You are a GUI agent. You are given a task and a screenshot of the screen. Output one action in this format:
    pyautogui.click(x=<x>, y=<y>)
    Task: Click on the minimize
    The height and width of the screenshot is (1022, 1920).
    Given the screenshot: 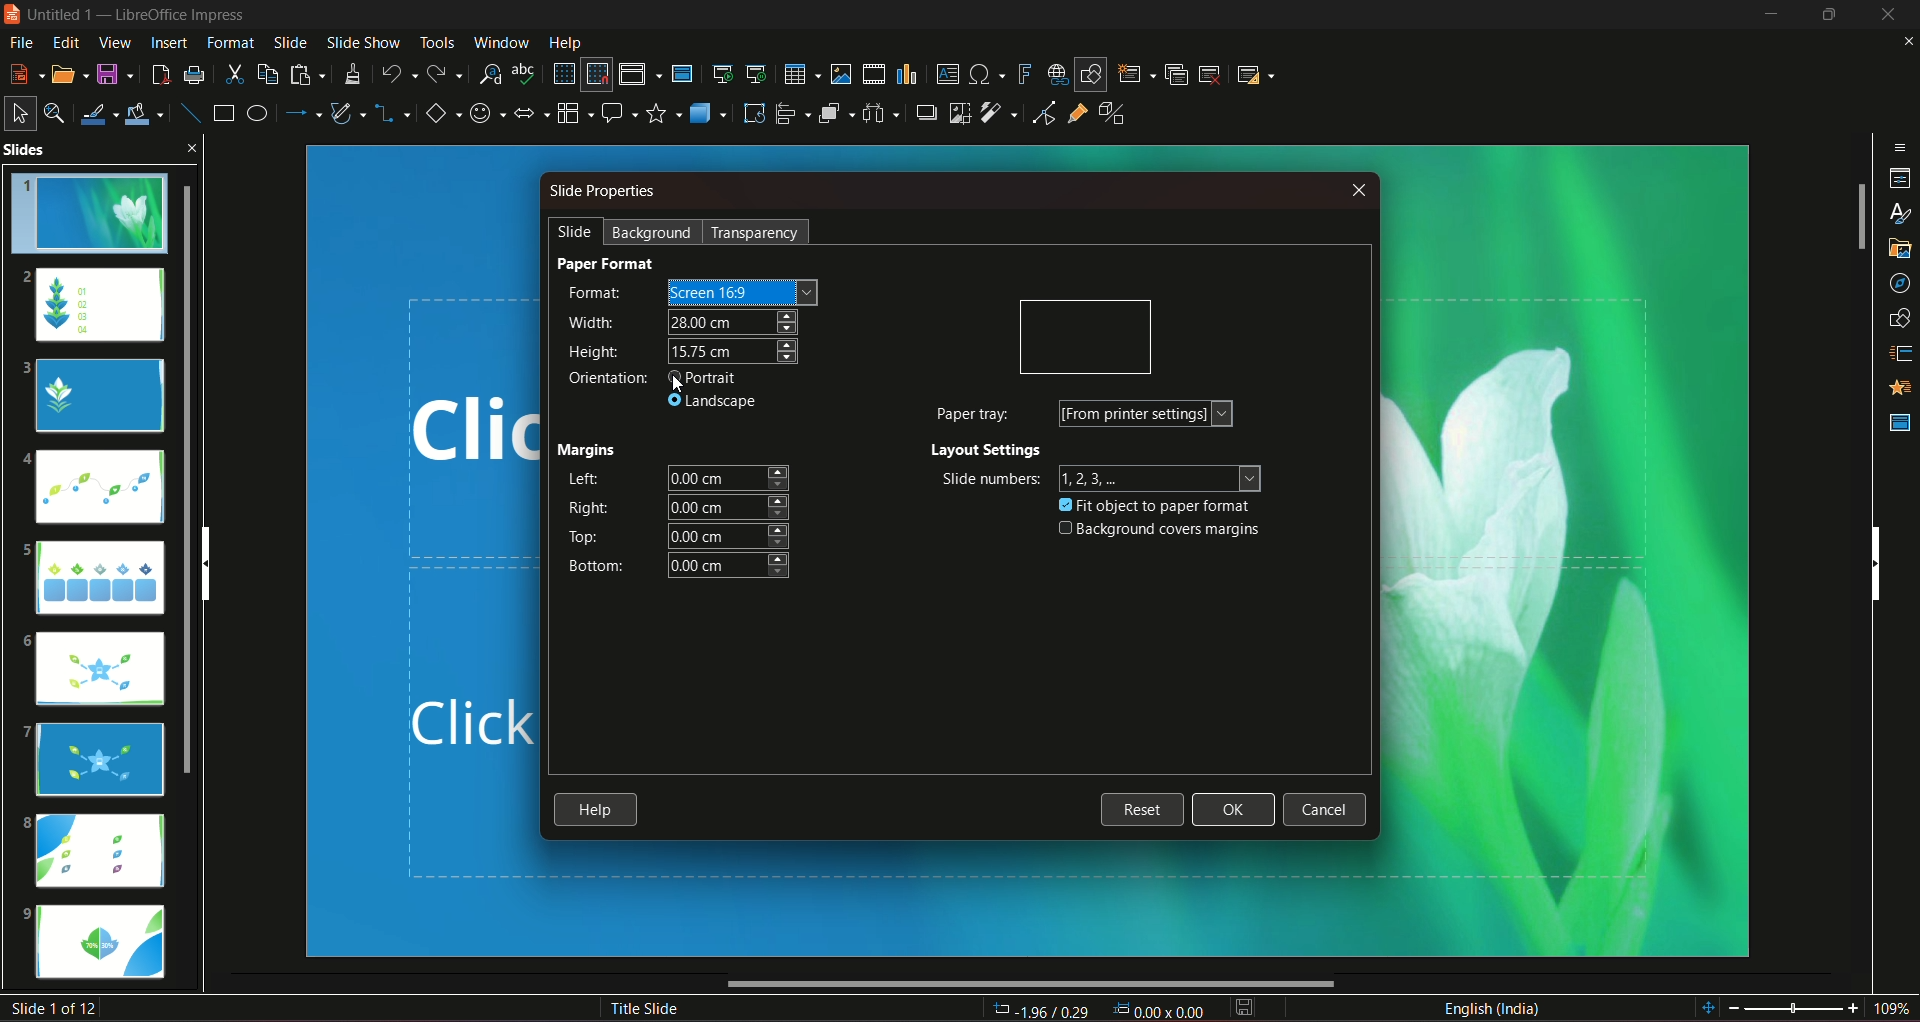 What is the action you would take?
    pyautogui.click(x=1767, y=16)
    